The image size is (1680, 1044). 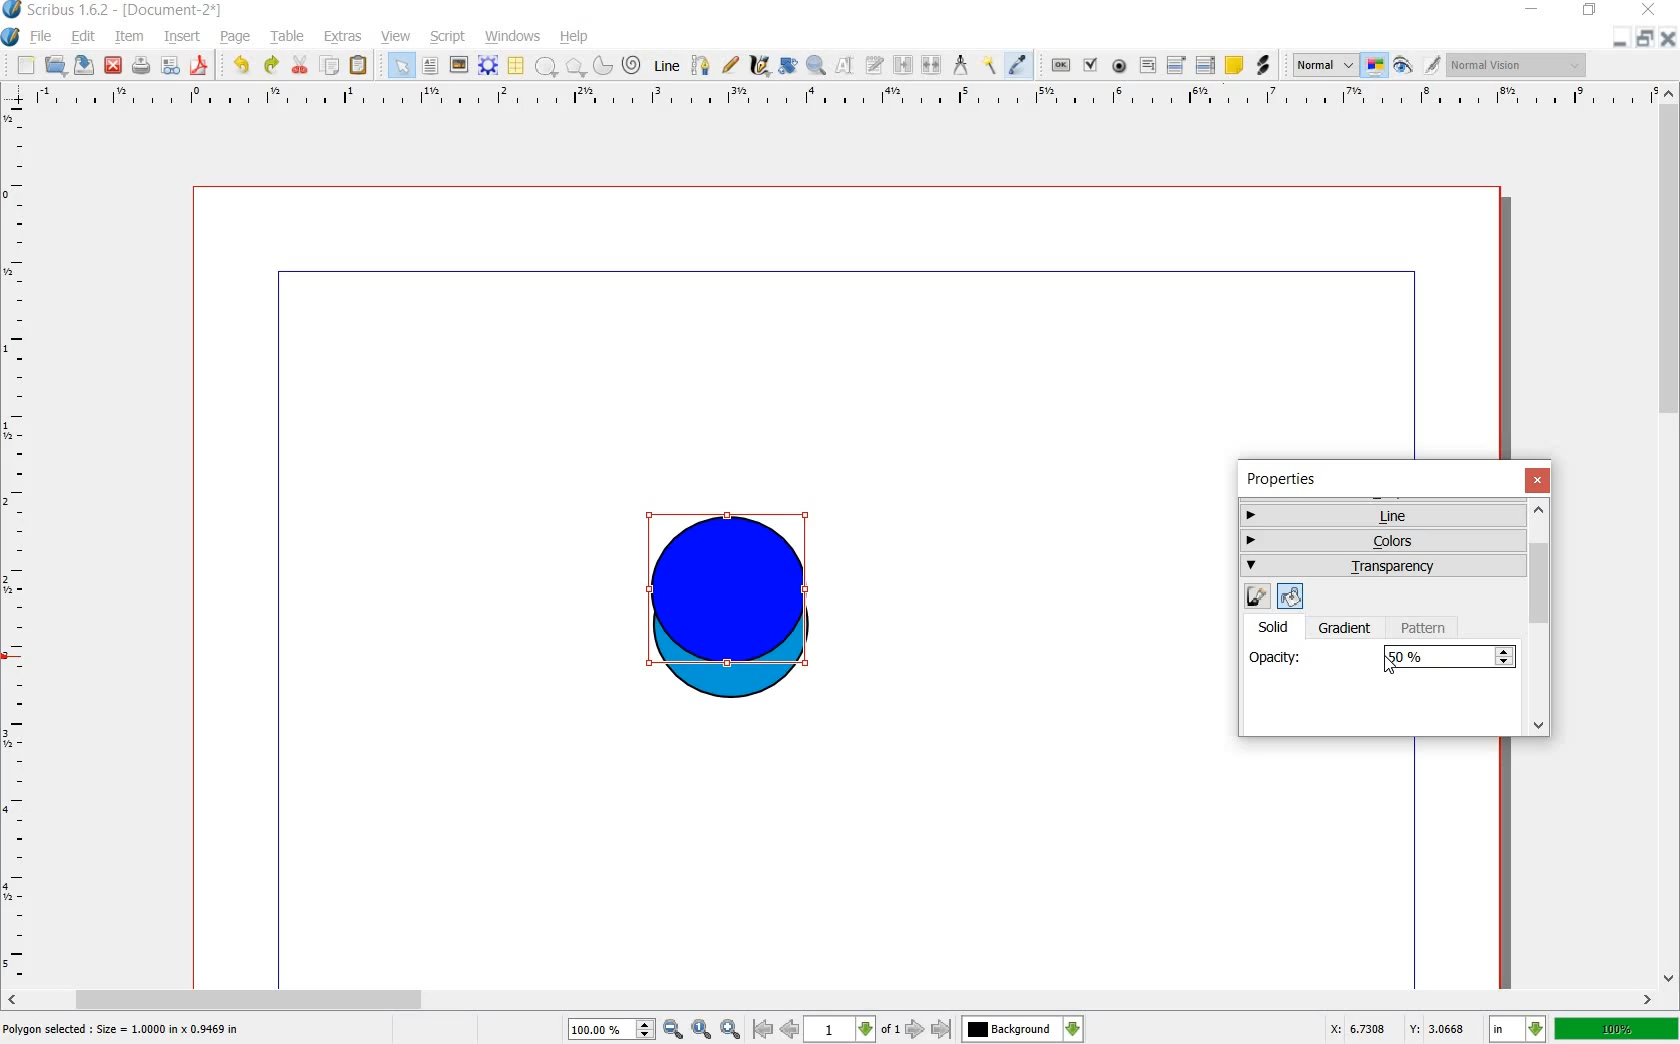 I want to click on ruler, so click(x=843, y=101).